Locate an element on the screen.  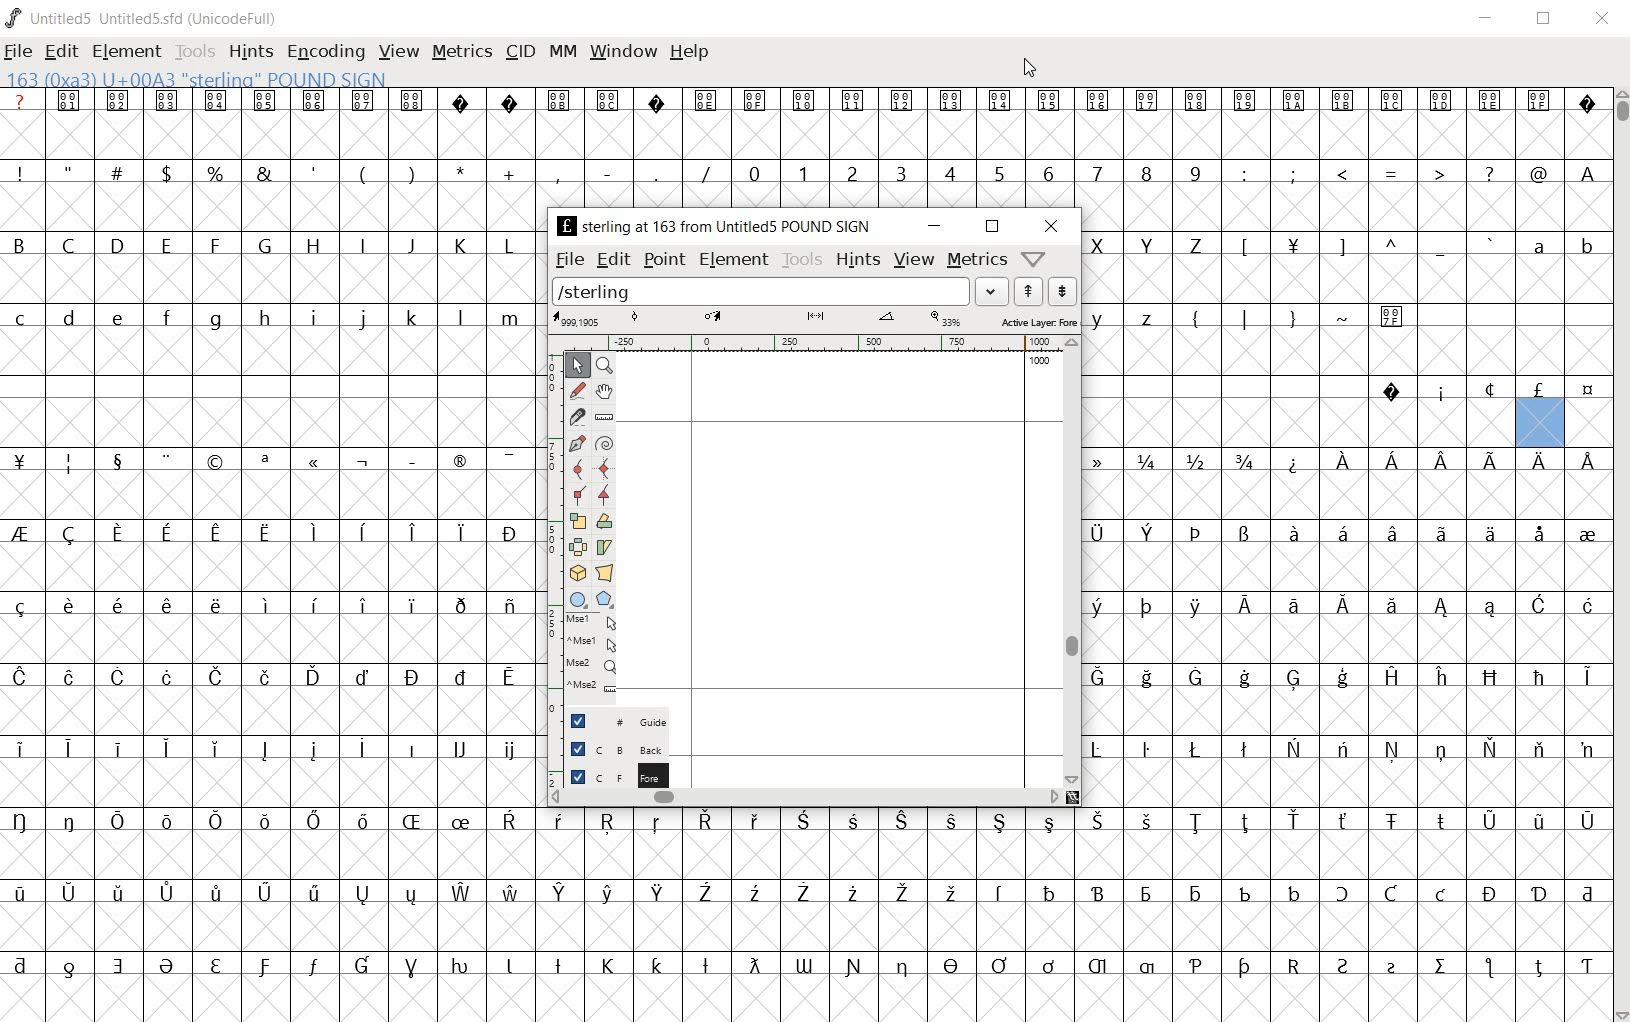
Symbol is located at coordinates (705, 894).